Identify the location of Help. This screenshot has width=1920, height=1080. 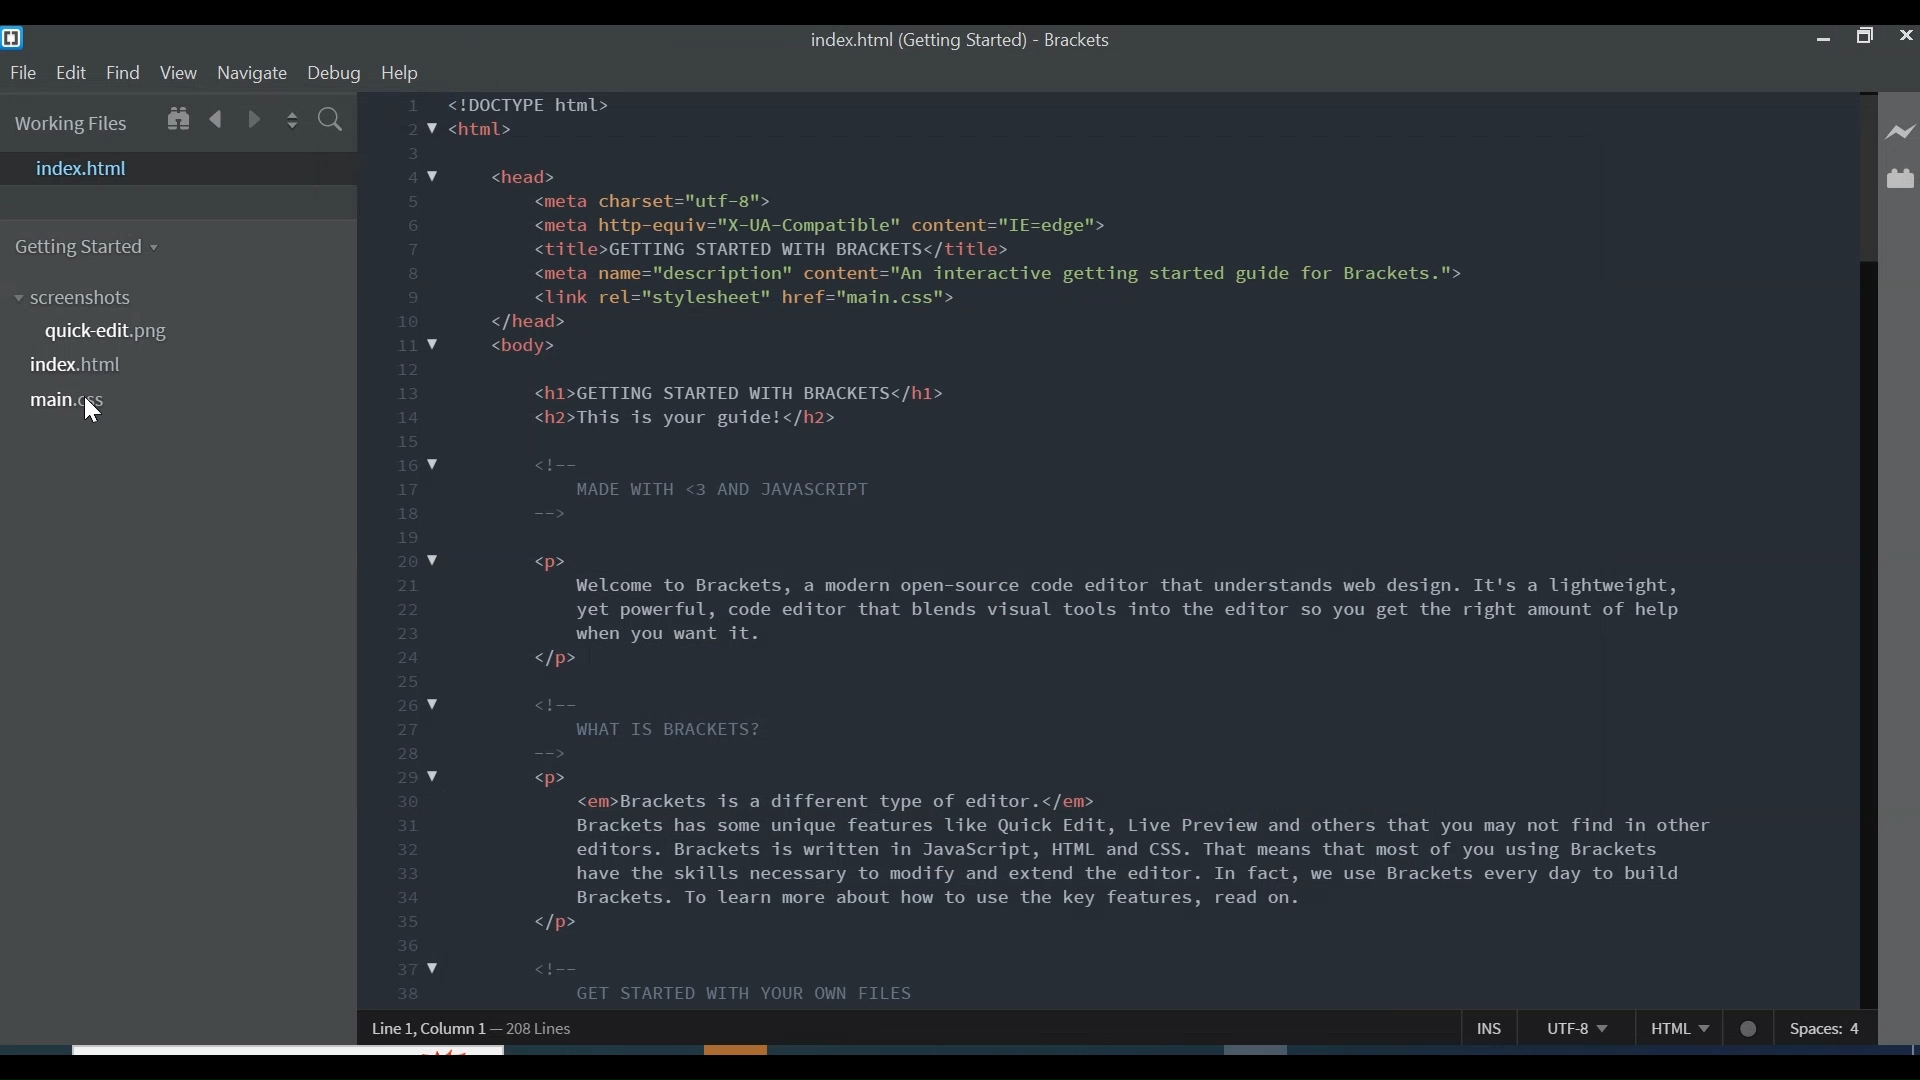
(403, 74).